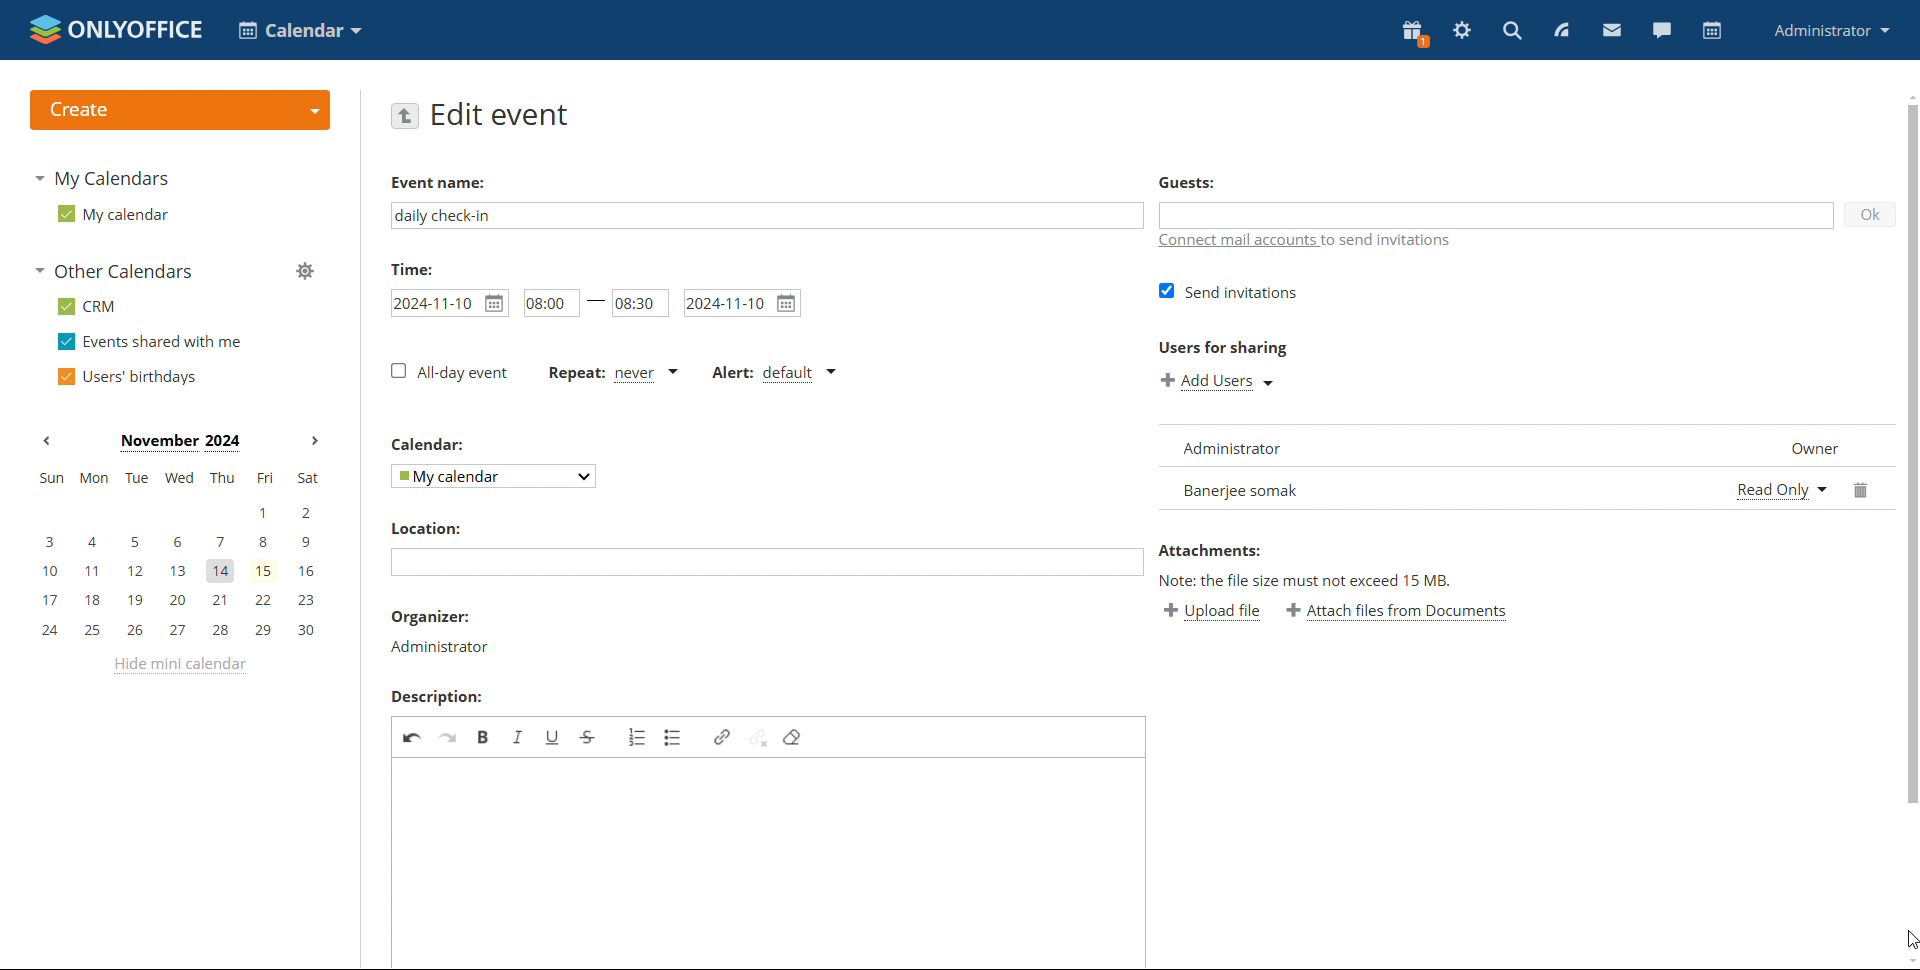  I want to click on delete user, so click(1862, 490).